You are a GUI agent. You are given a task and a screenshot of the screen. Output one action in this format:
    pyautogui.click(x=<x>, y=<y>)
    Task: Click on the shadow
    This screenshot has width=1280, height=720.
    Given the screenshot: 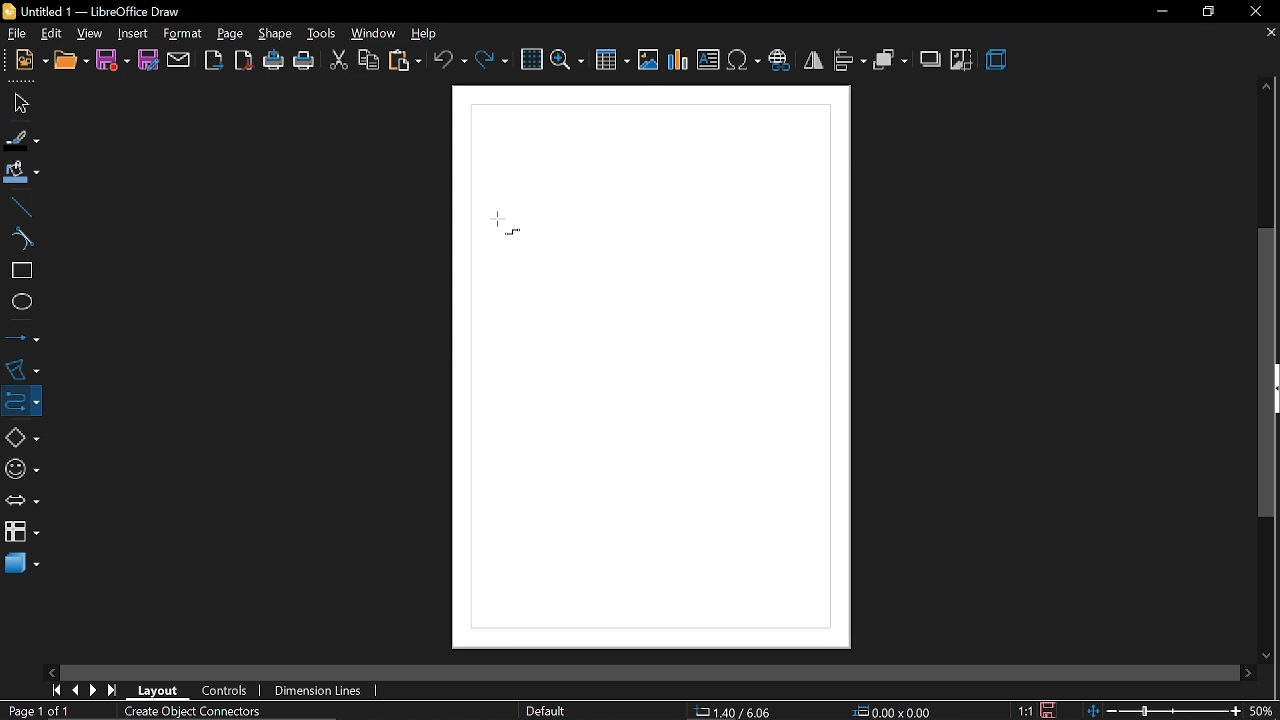 What is the action you would take?
    pyautogui.click(x=929, y=59)
    